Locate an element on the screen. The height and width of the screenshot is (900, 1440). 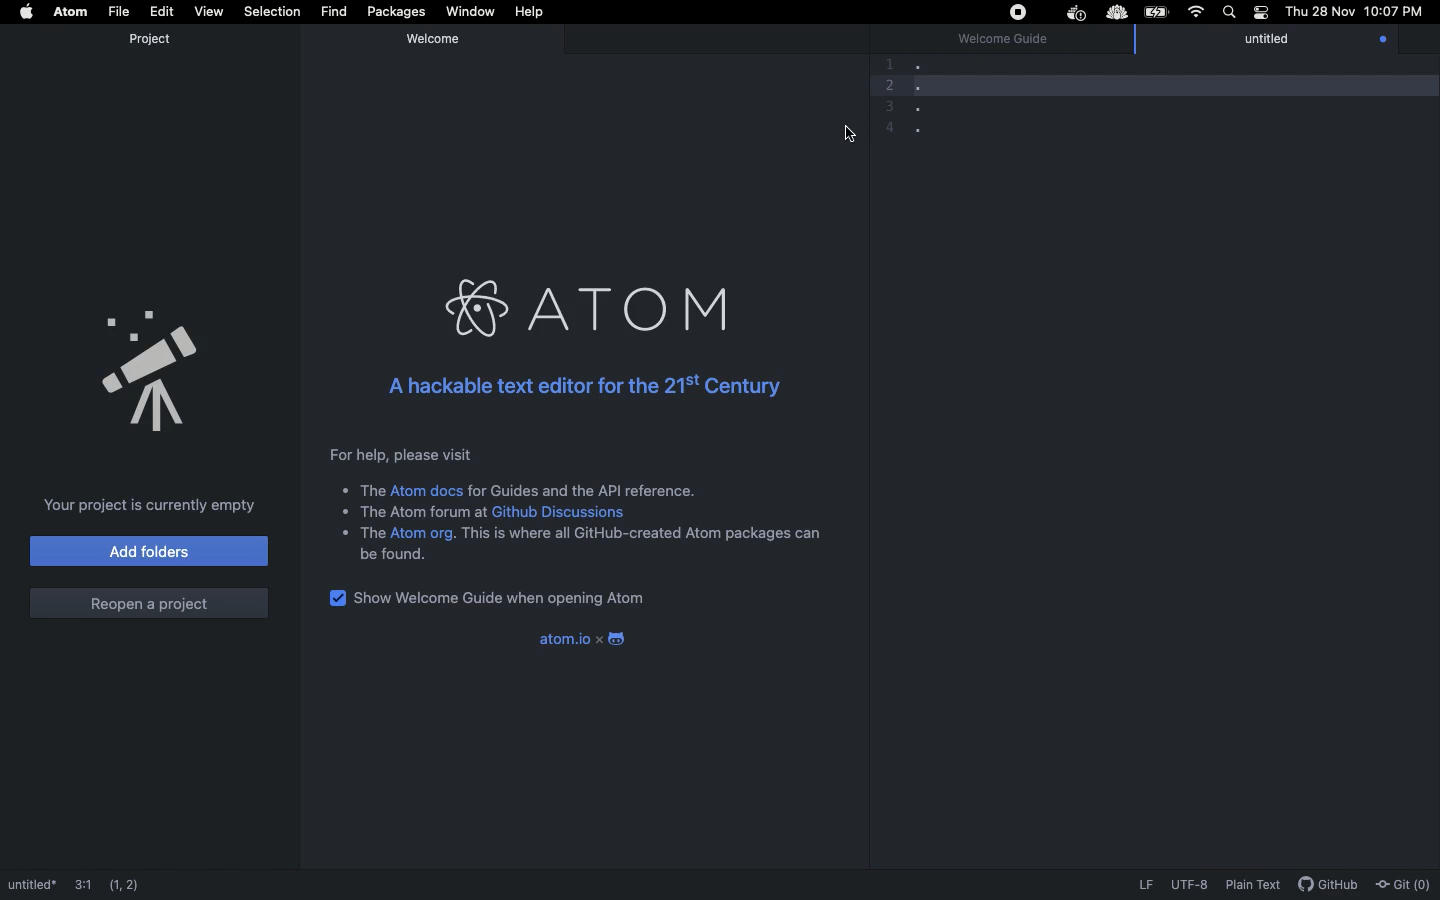
Welcome is located at coordinates (437, 38).